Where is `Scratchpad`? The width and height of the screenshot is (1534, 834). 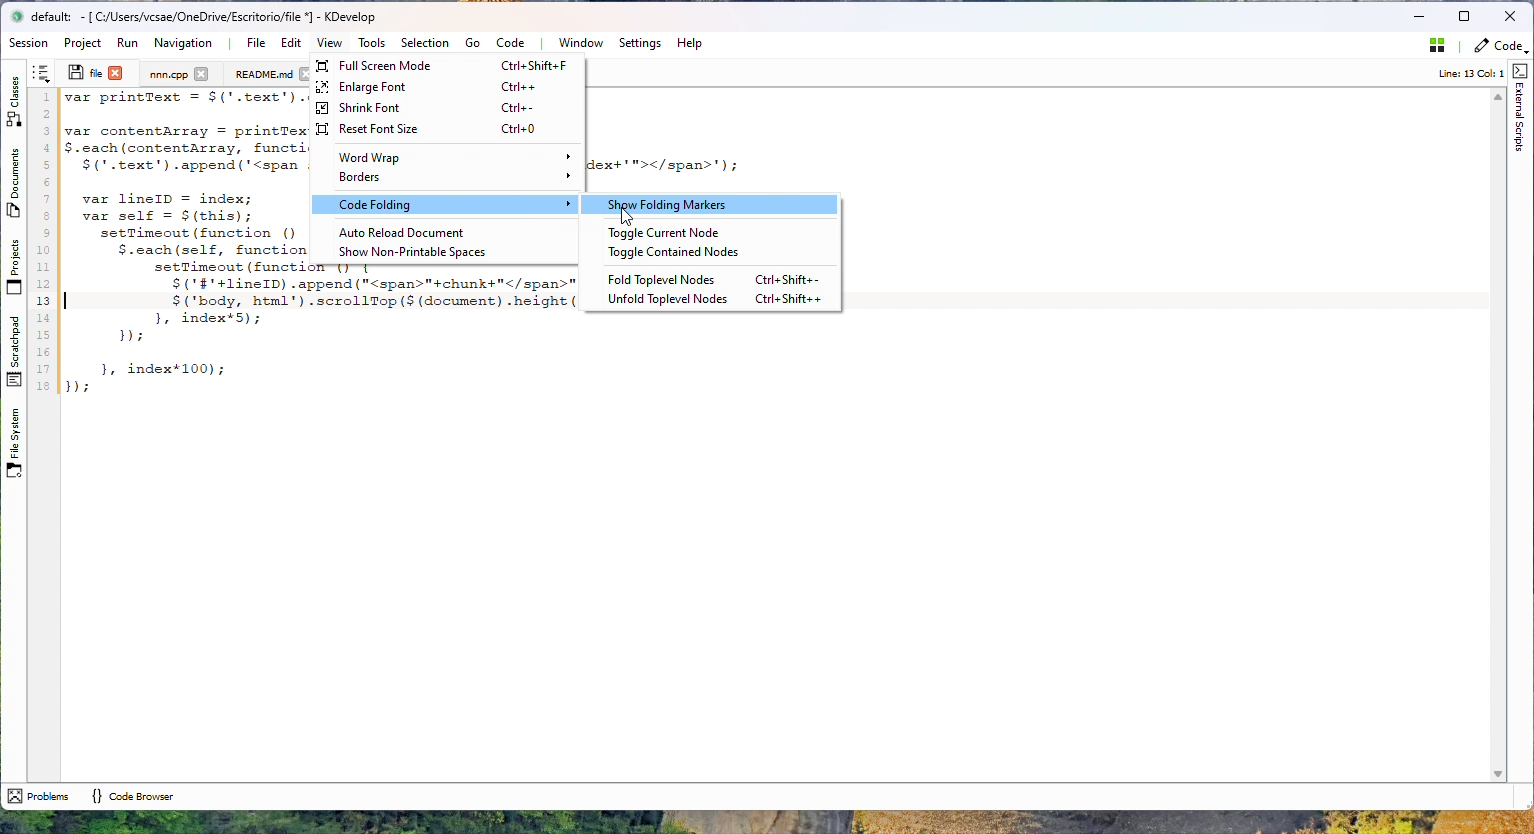 Scratchpad is located at coordinates (13, 351).